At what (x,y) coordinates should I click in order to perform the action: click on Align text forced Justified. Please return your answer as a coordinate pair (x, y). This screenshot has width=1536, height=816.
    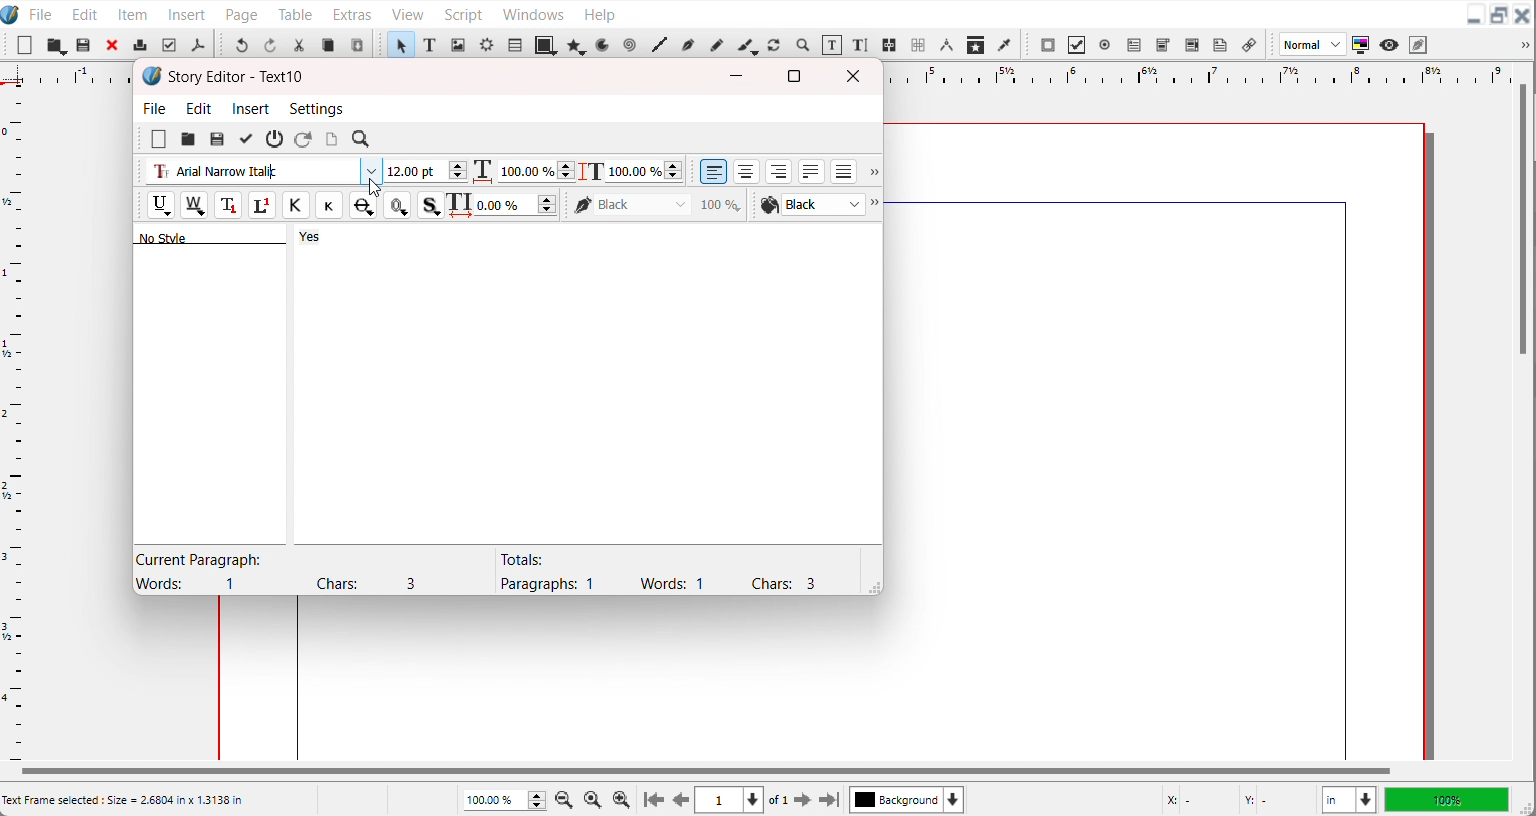
    Looking at the image, I should click on (844, 171).